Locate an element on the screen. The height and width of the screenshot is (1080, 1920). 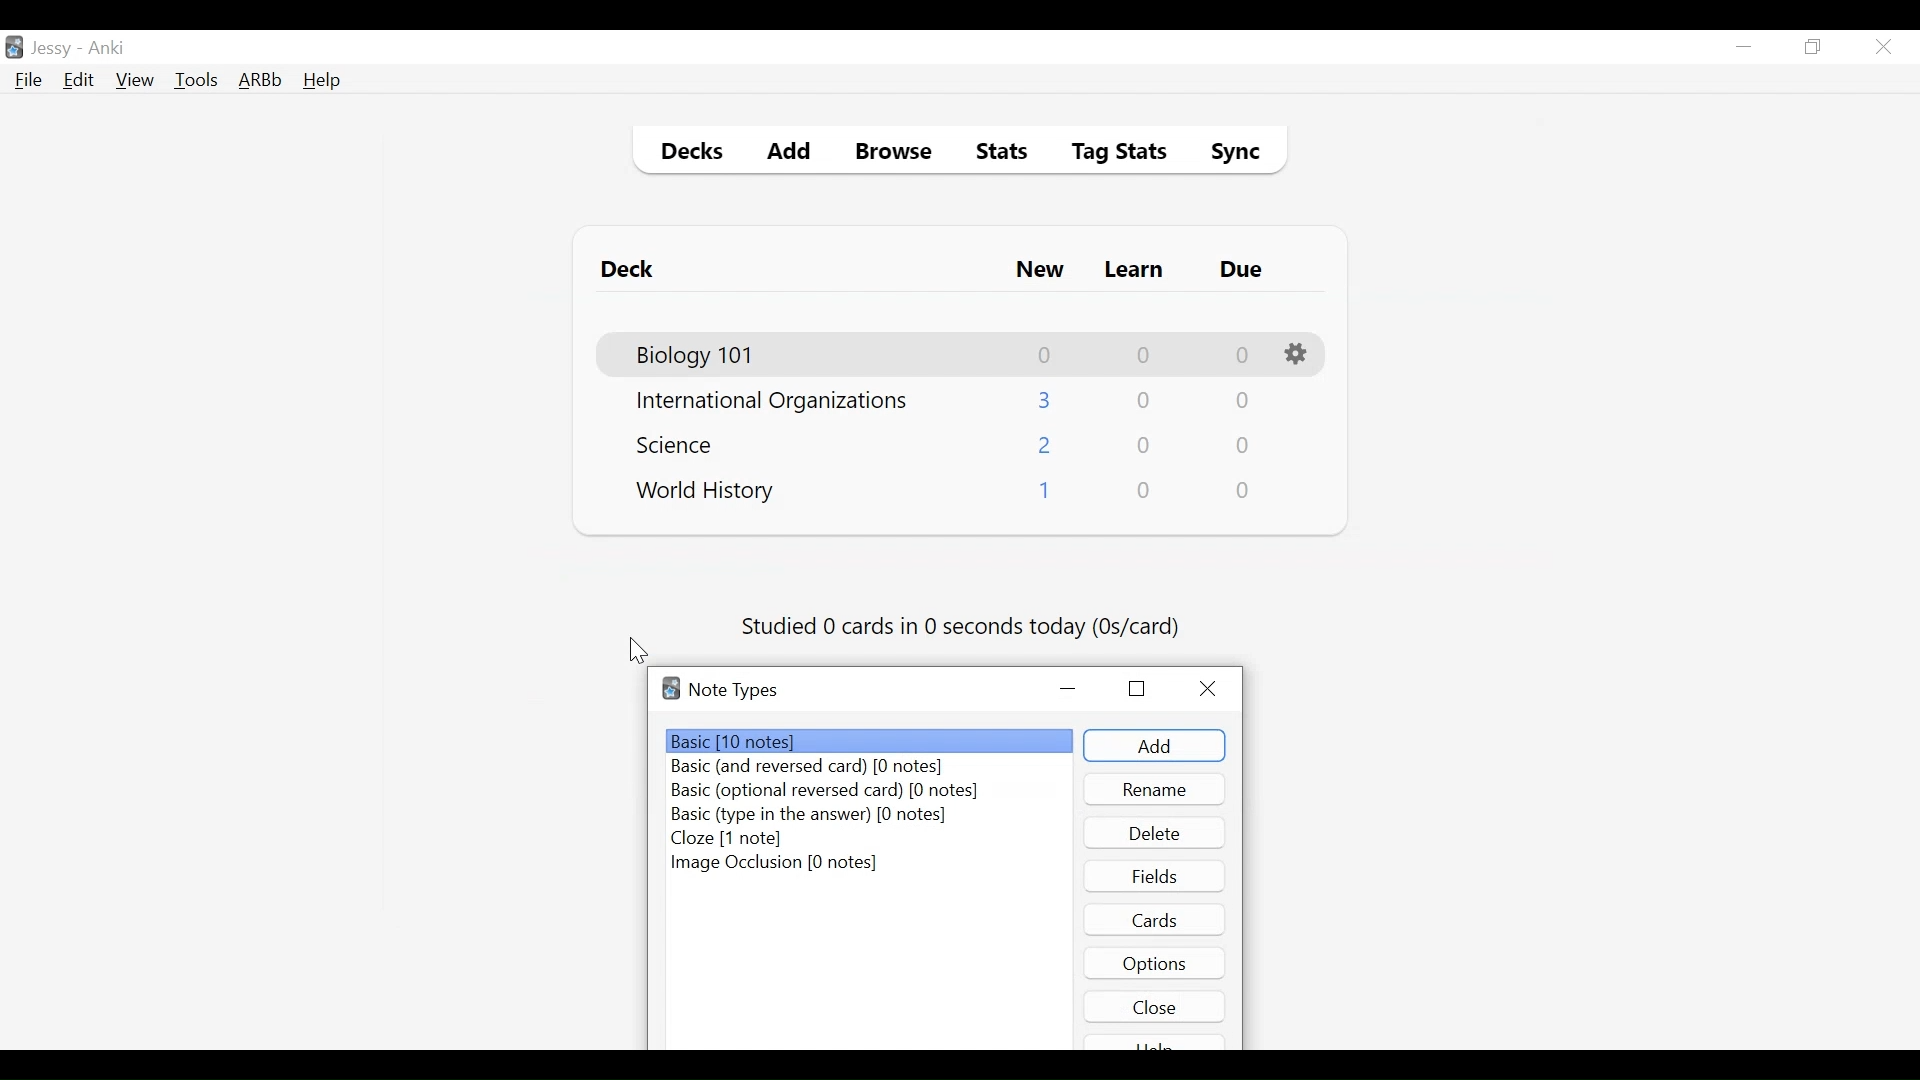
Learn Card Count is located at coordinates (1142, 355).